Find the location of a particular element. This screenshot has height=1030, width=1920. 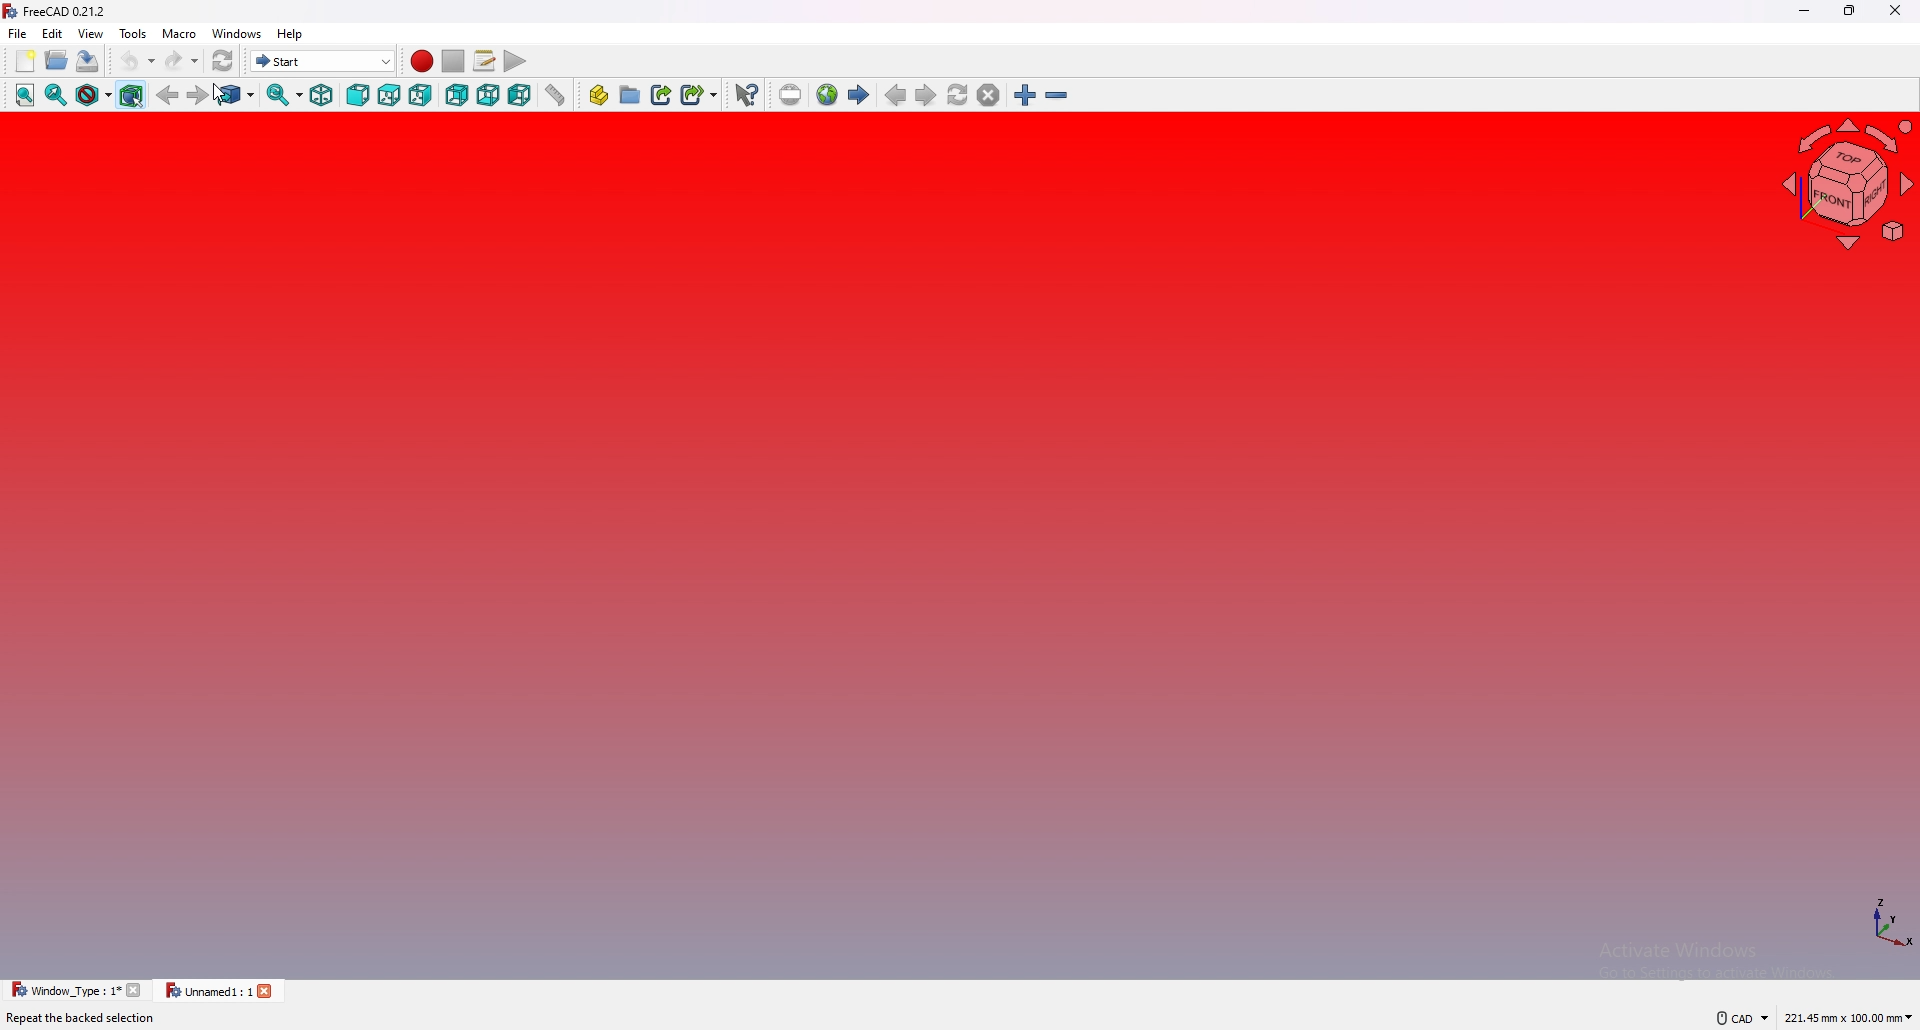

new is located at coordinates (25, 60).